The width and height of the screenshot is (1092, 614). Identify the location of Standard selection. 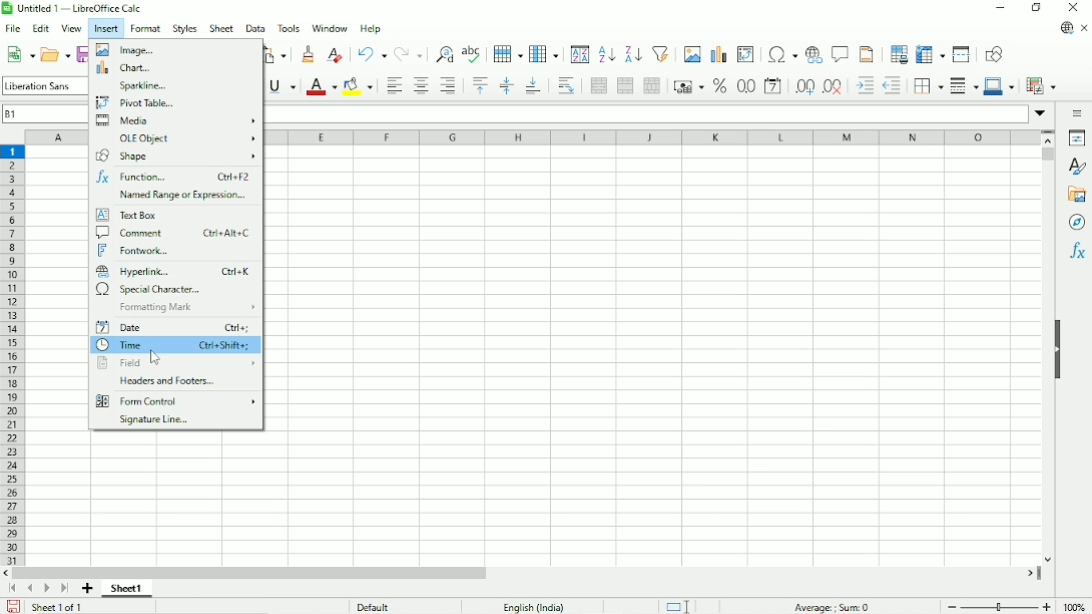
(679, 604).